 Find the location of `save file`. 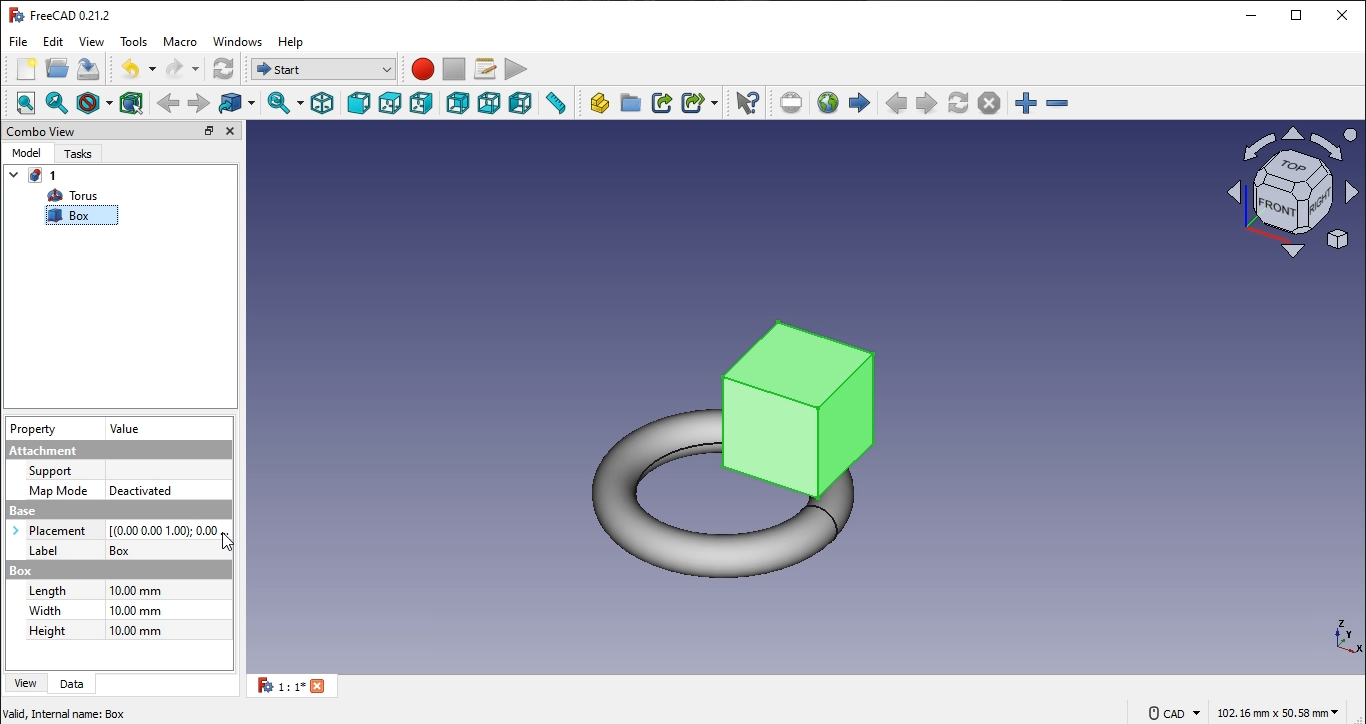

save file is located at coordinates (89, 69).